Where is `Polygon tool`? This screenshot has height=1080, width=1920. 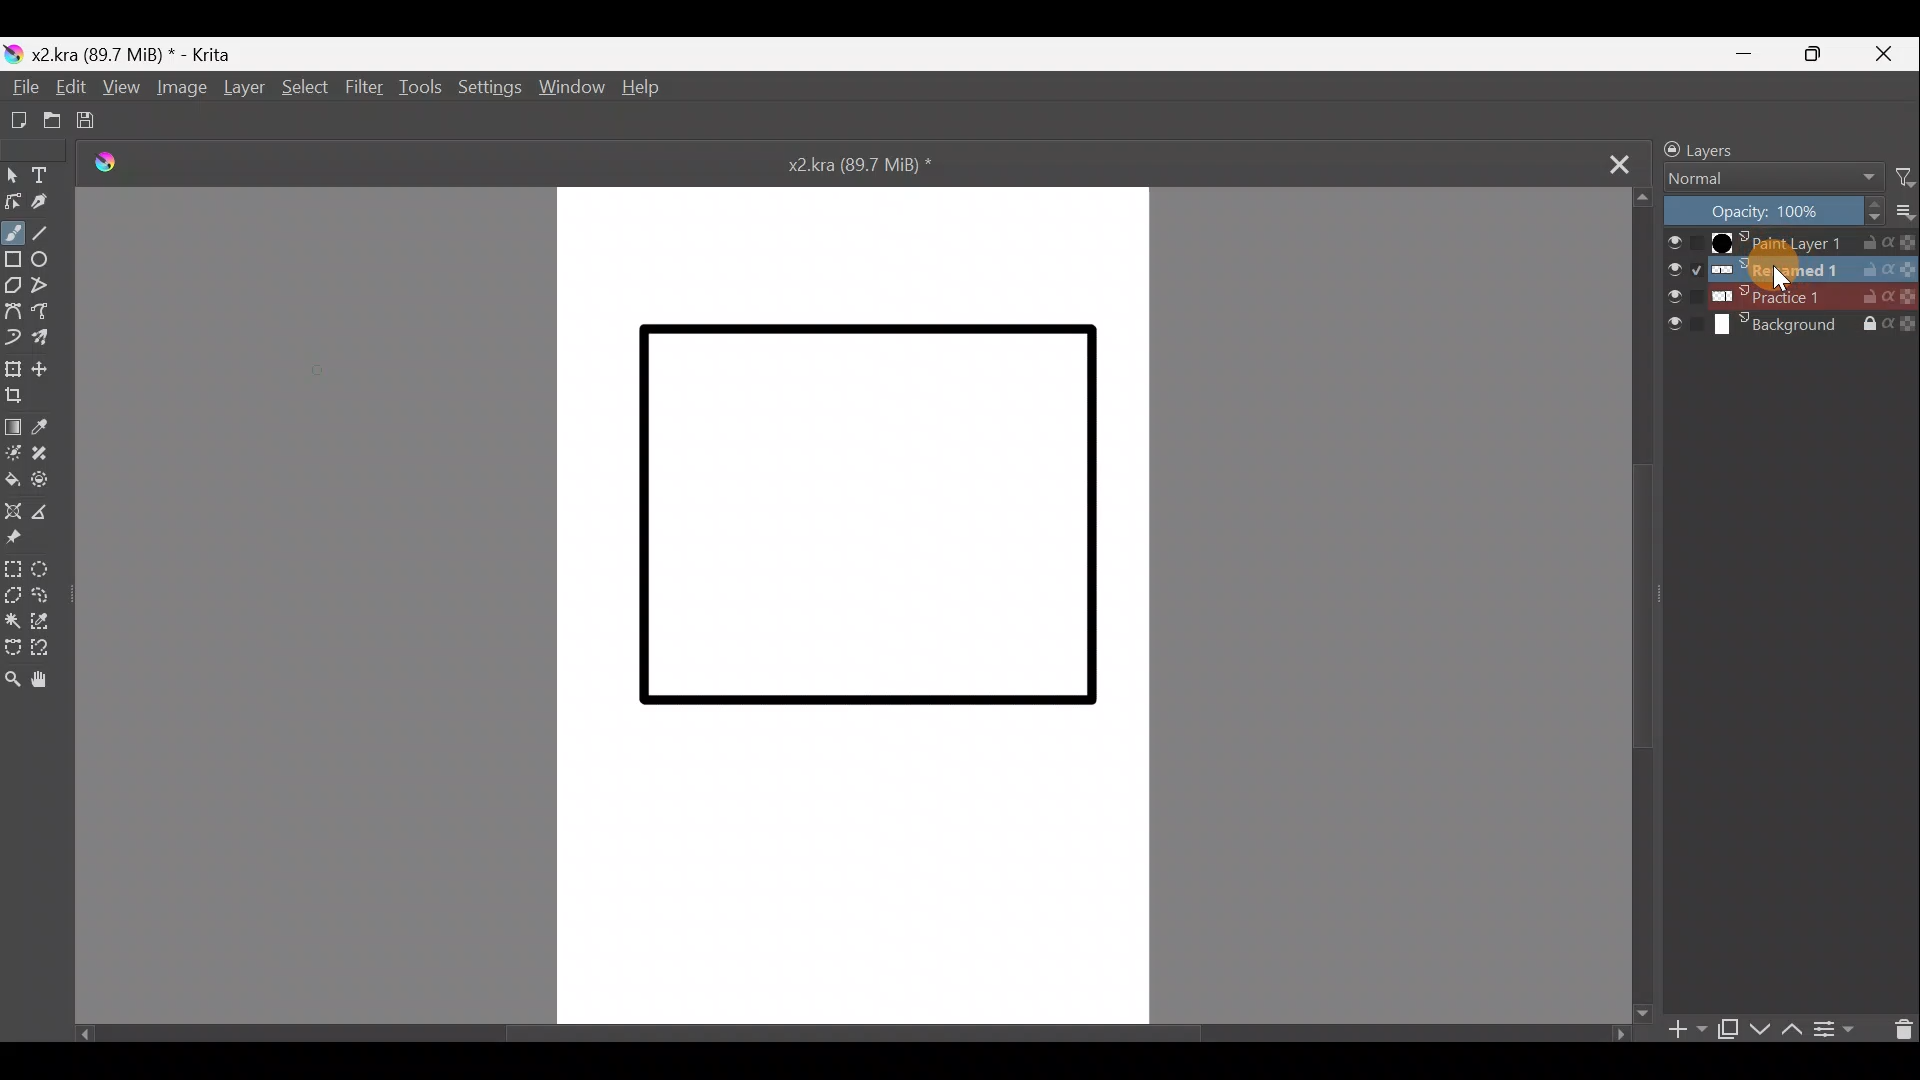
Polygon tool is located at coordinates (12, 287).